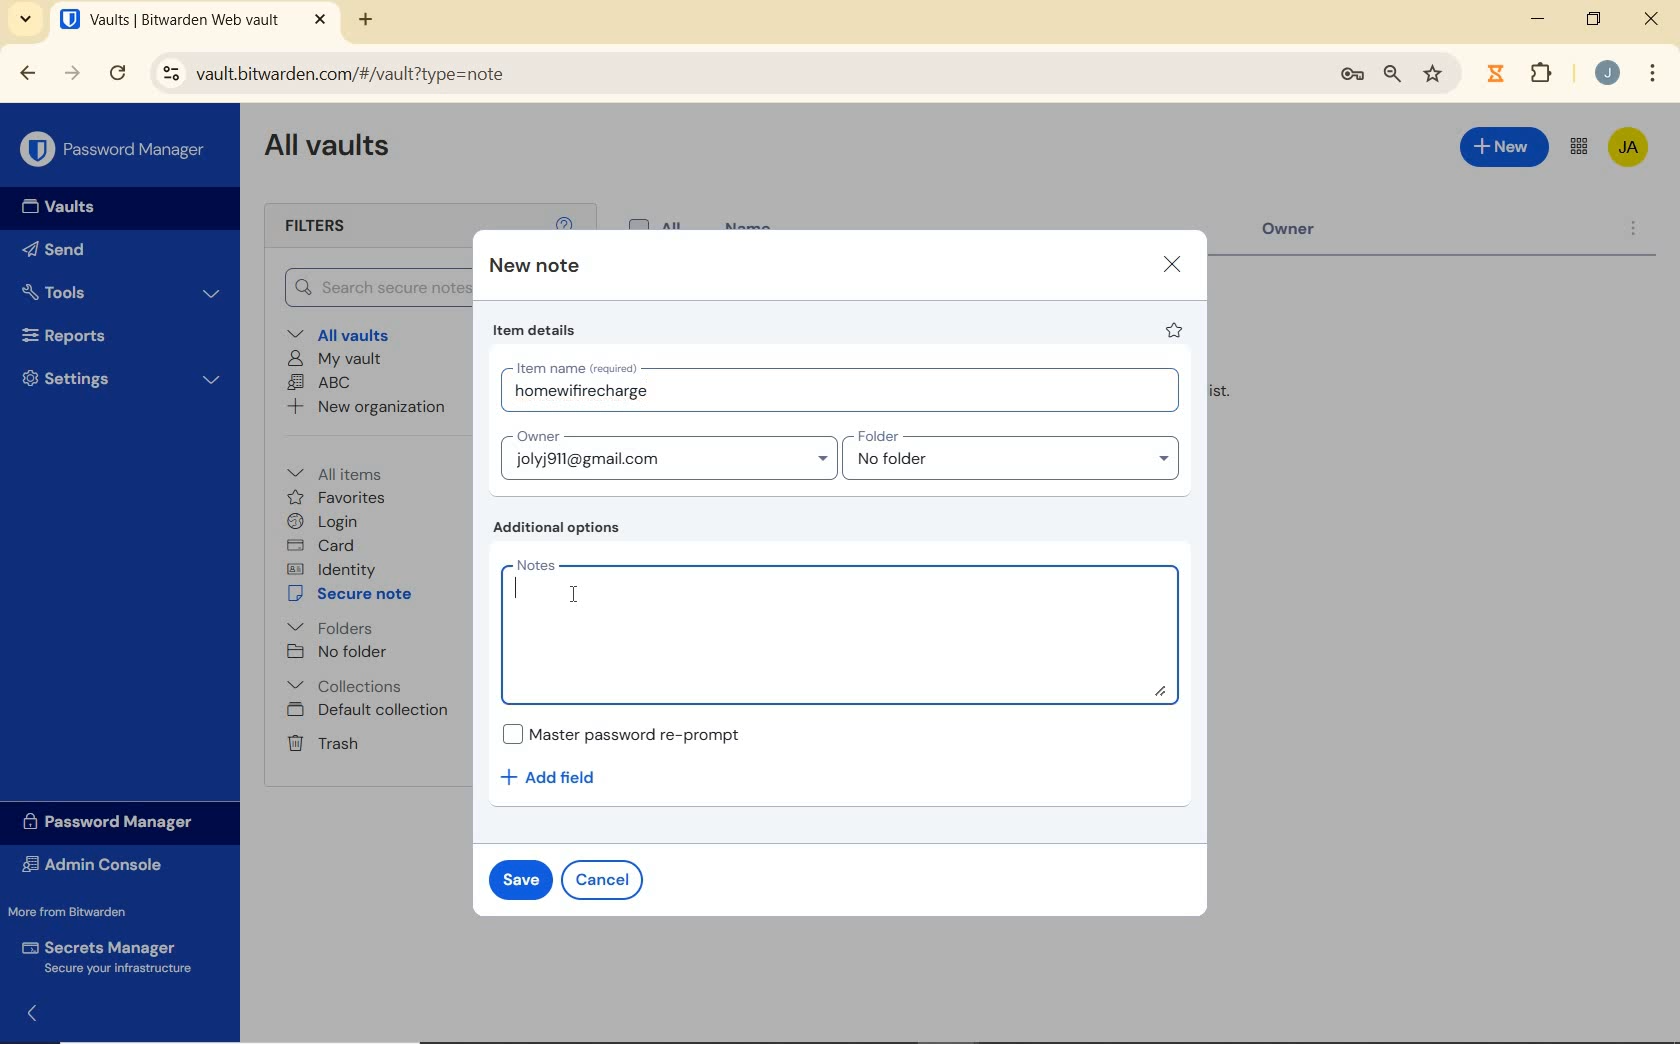 This screenshot has height=1044, width=1680. Describe the element at coordinates (349, 471) in the screenshot. I see `All items` at that location.